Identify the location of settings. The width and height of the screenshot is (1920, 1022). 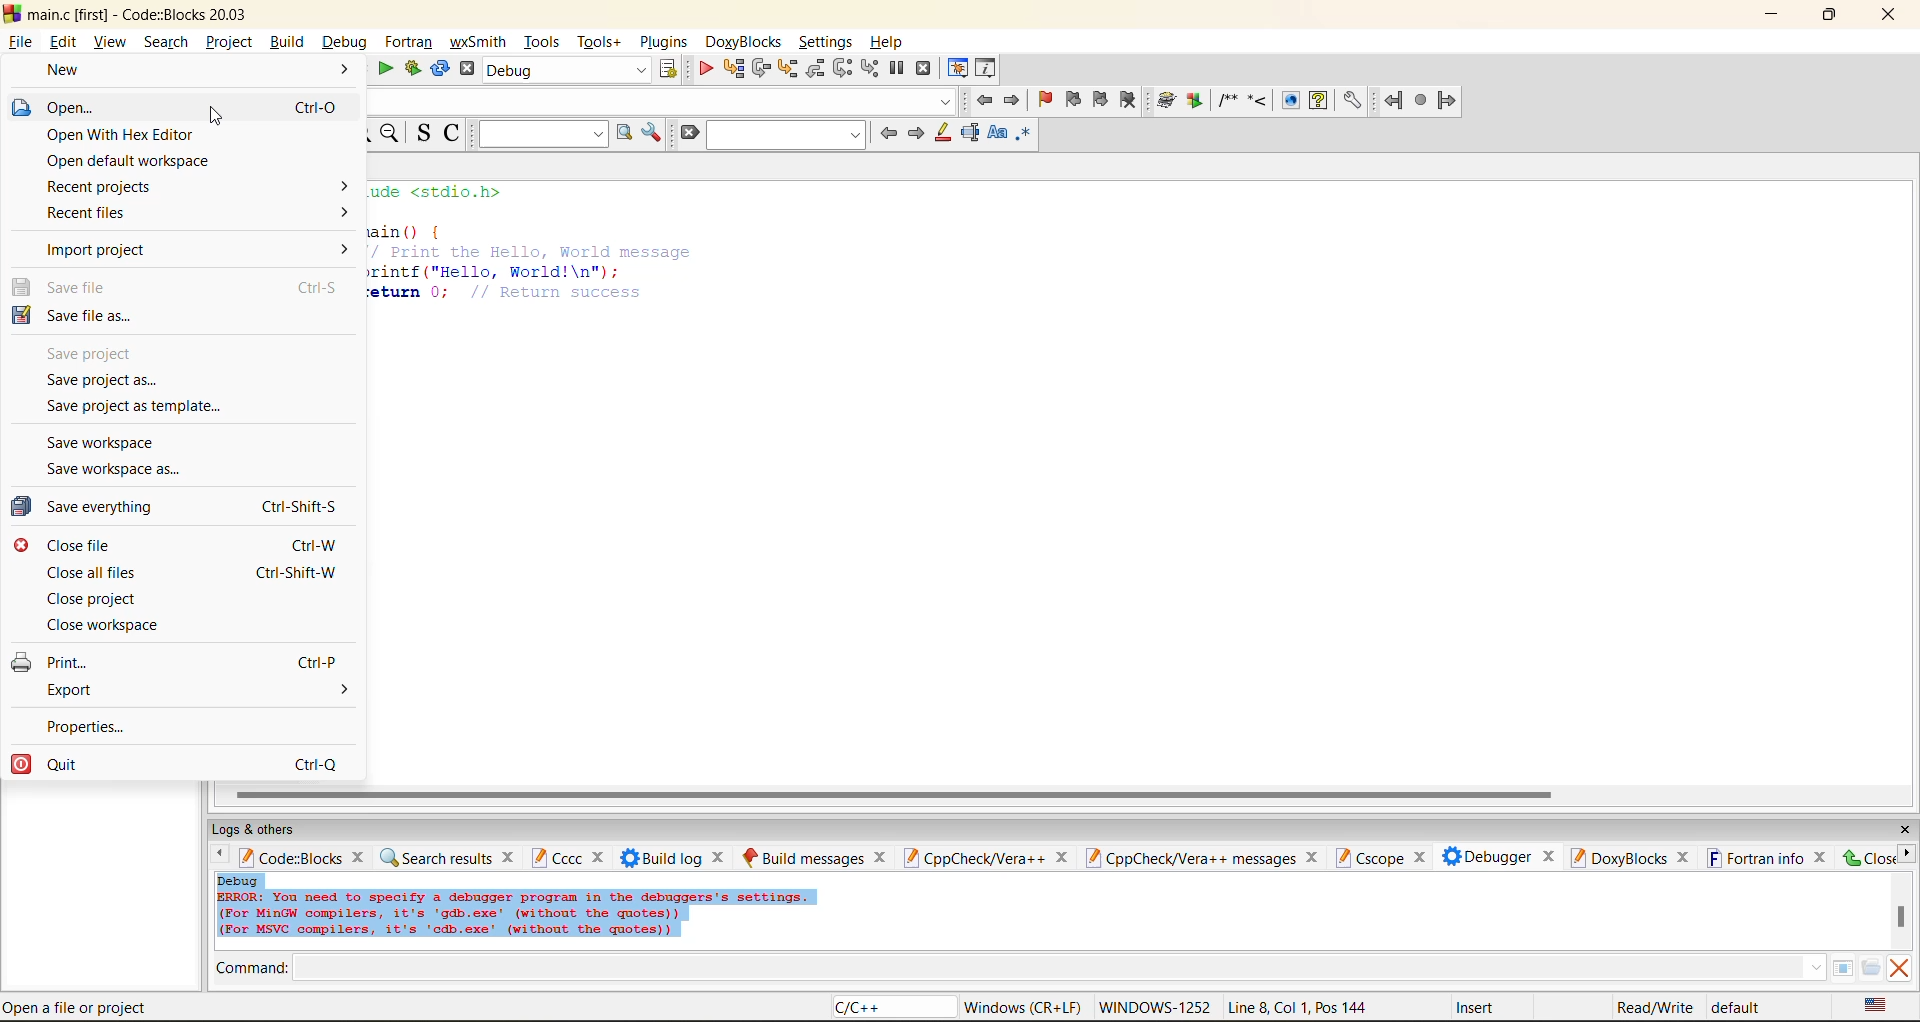
(1351, 101).